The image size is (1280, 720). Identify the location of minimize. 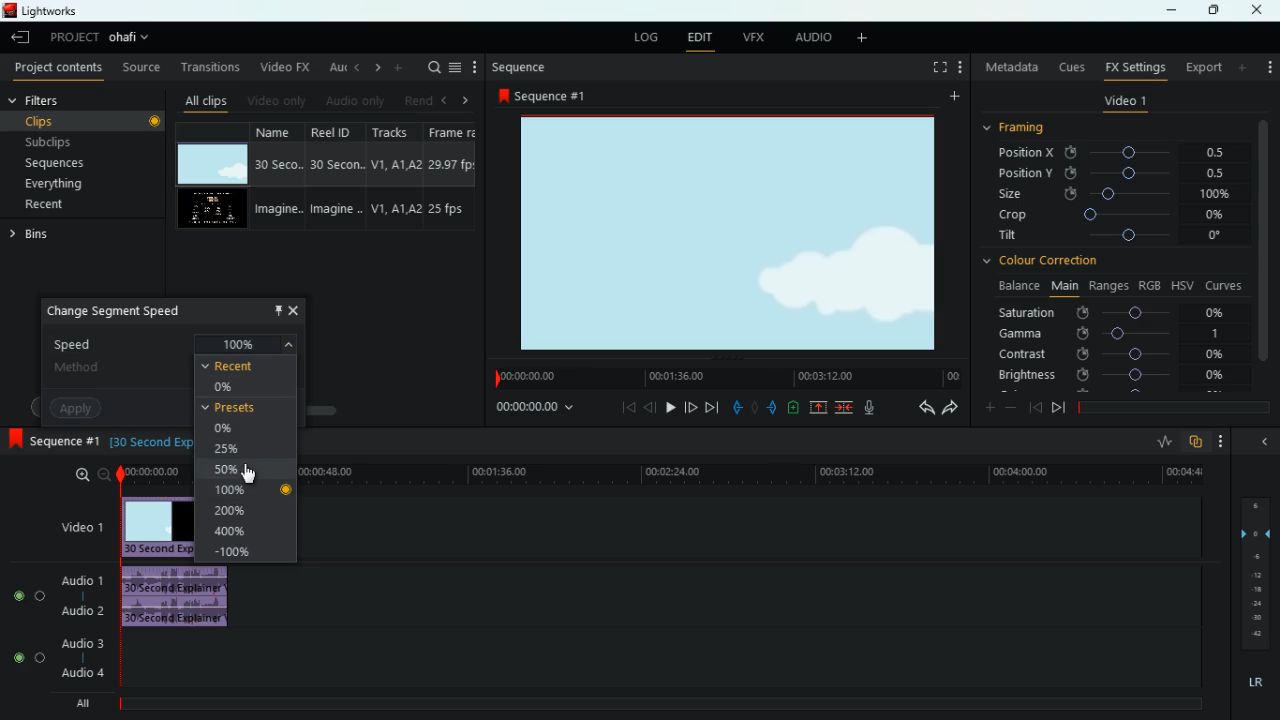
(1264, 440).